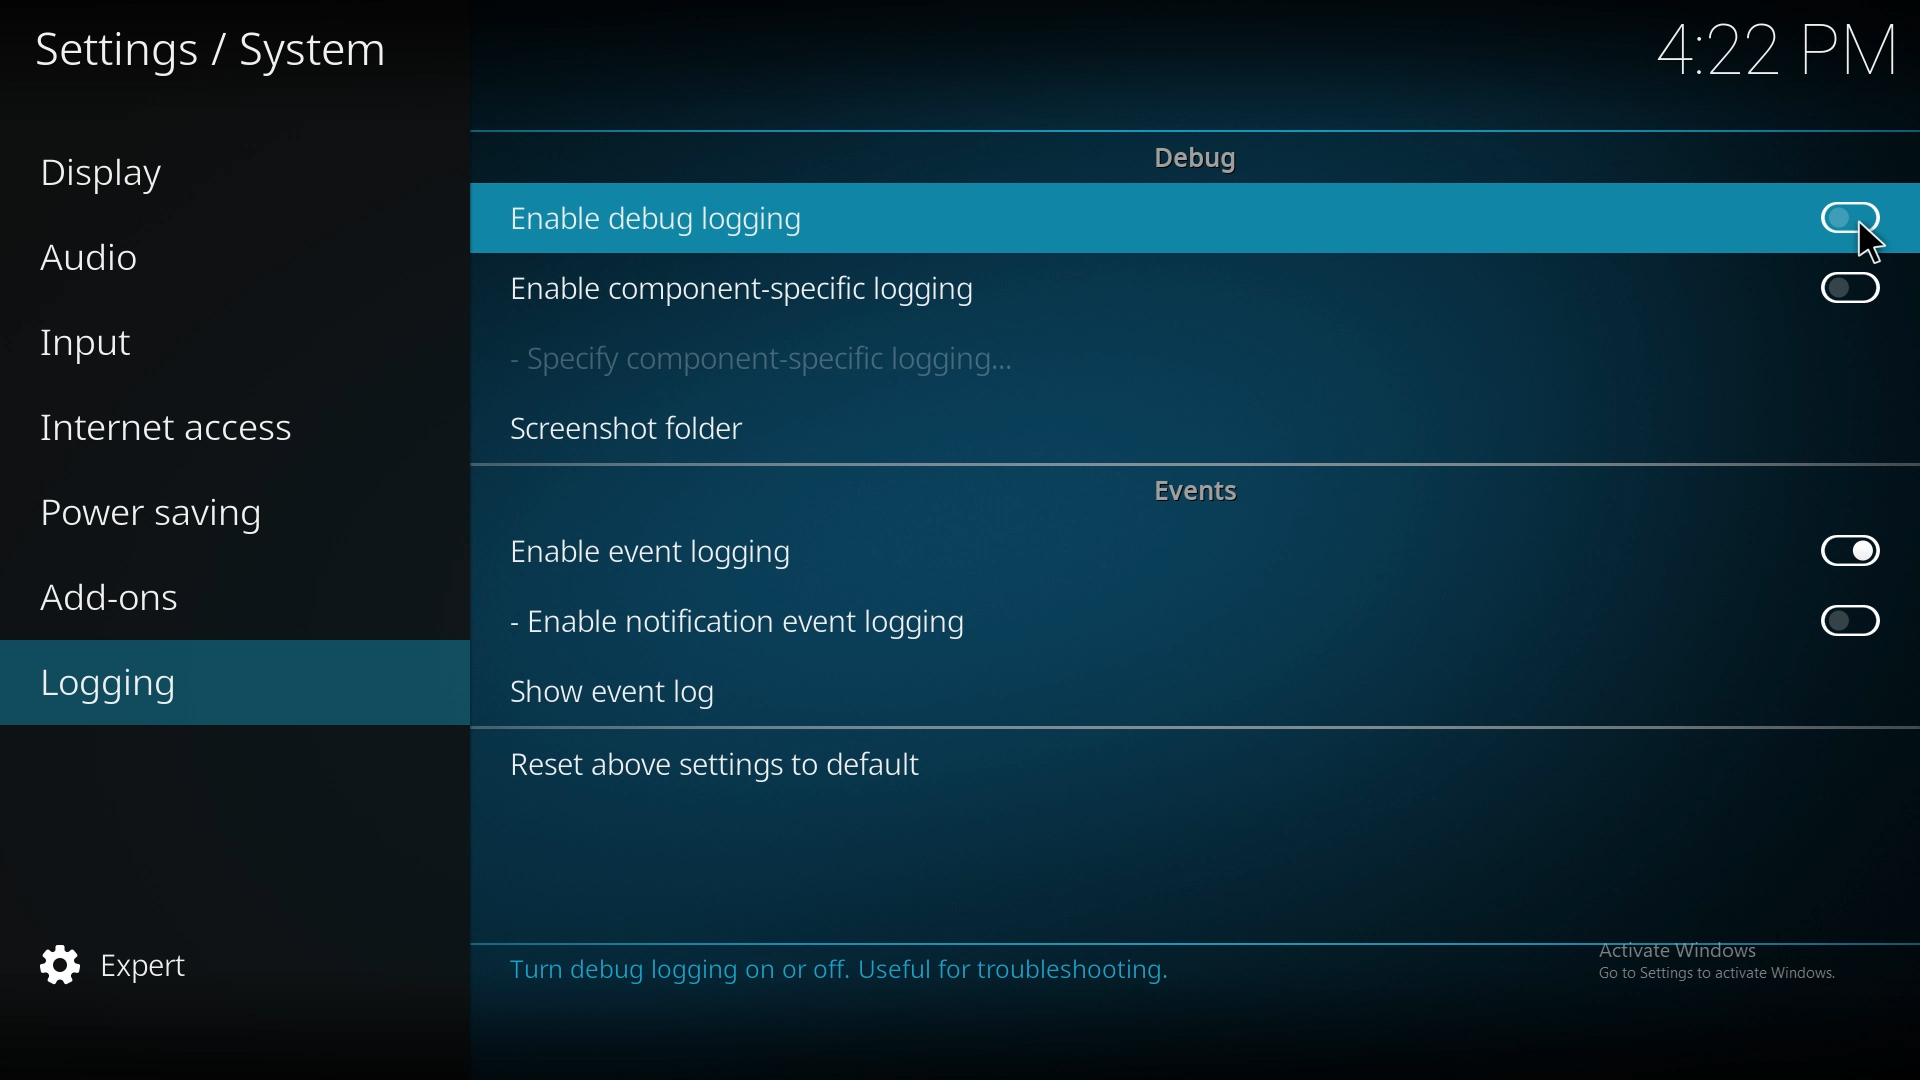 This screenshot has width=1920, height=1080. Describe the element at coordinates (201, 170) in the screenshot. I see `display` at that location.